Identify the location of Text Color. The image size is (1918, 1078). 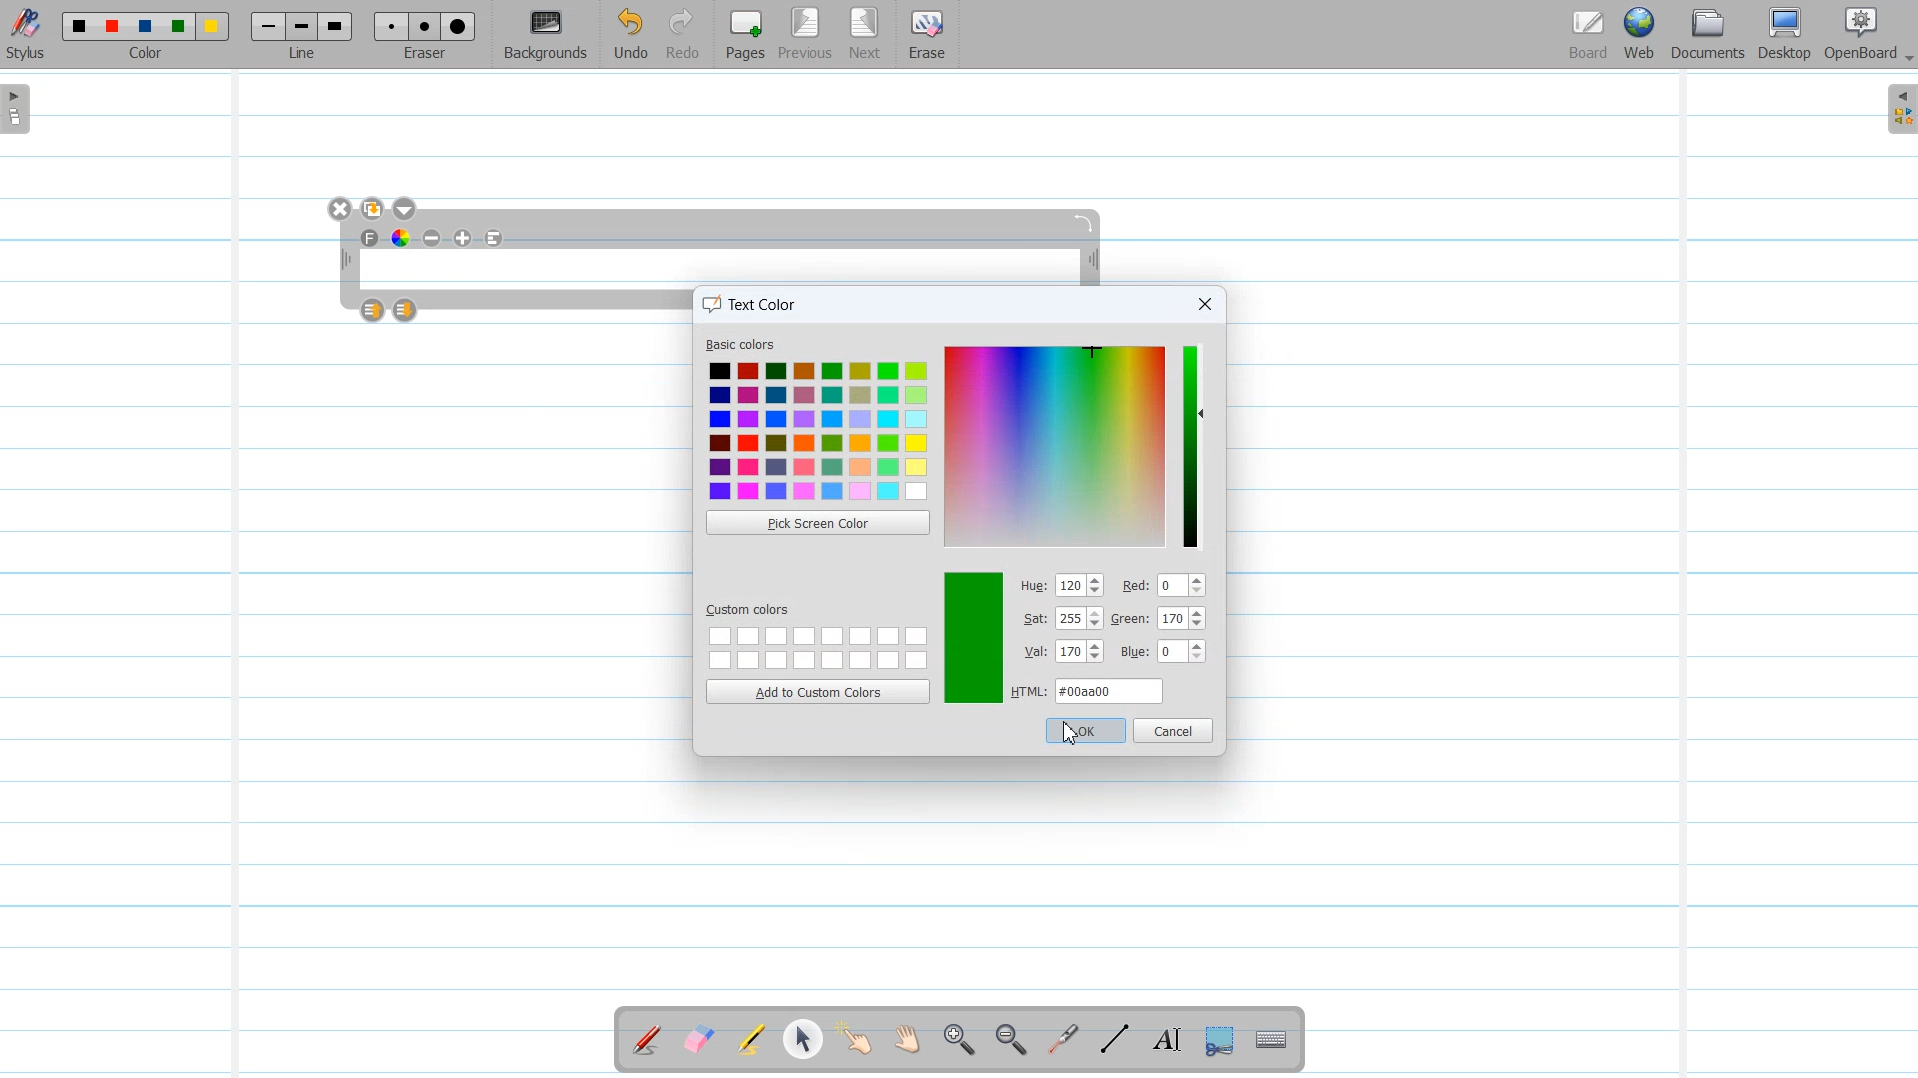
(401, 237).